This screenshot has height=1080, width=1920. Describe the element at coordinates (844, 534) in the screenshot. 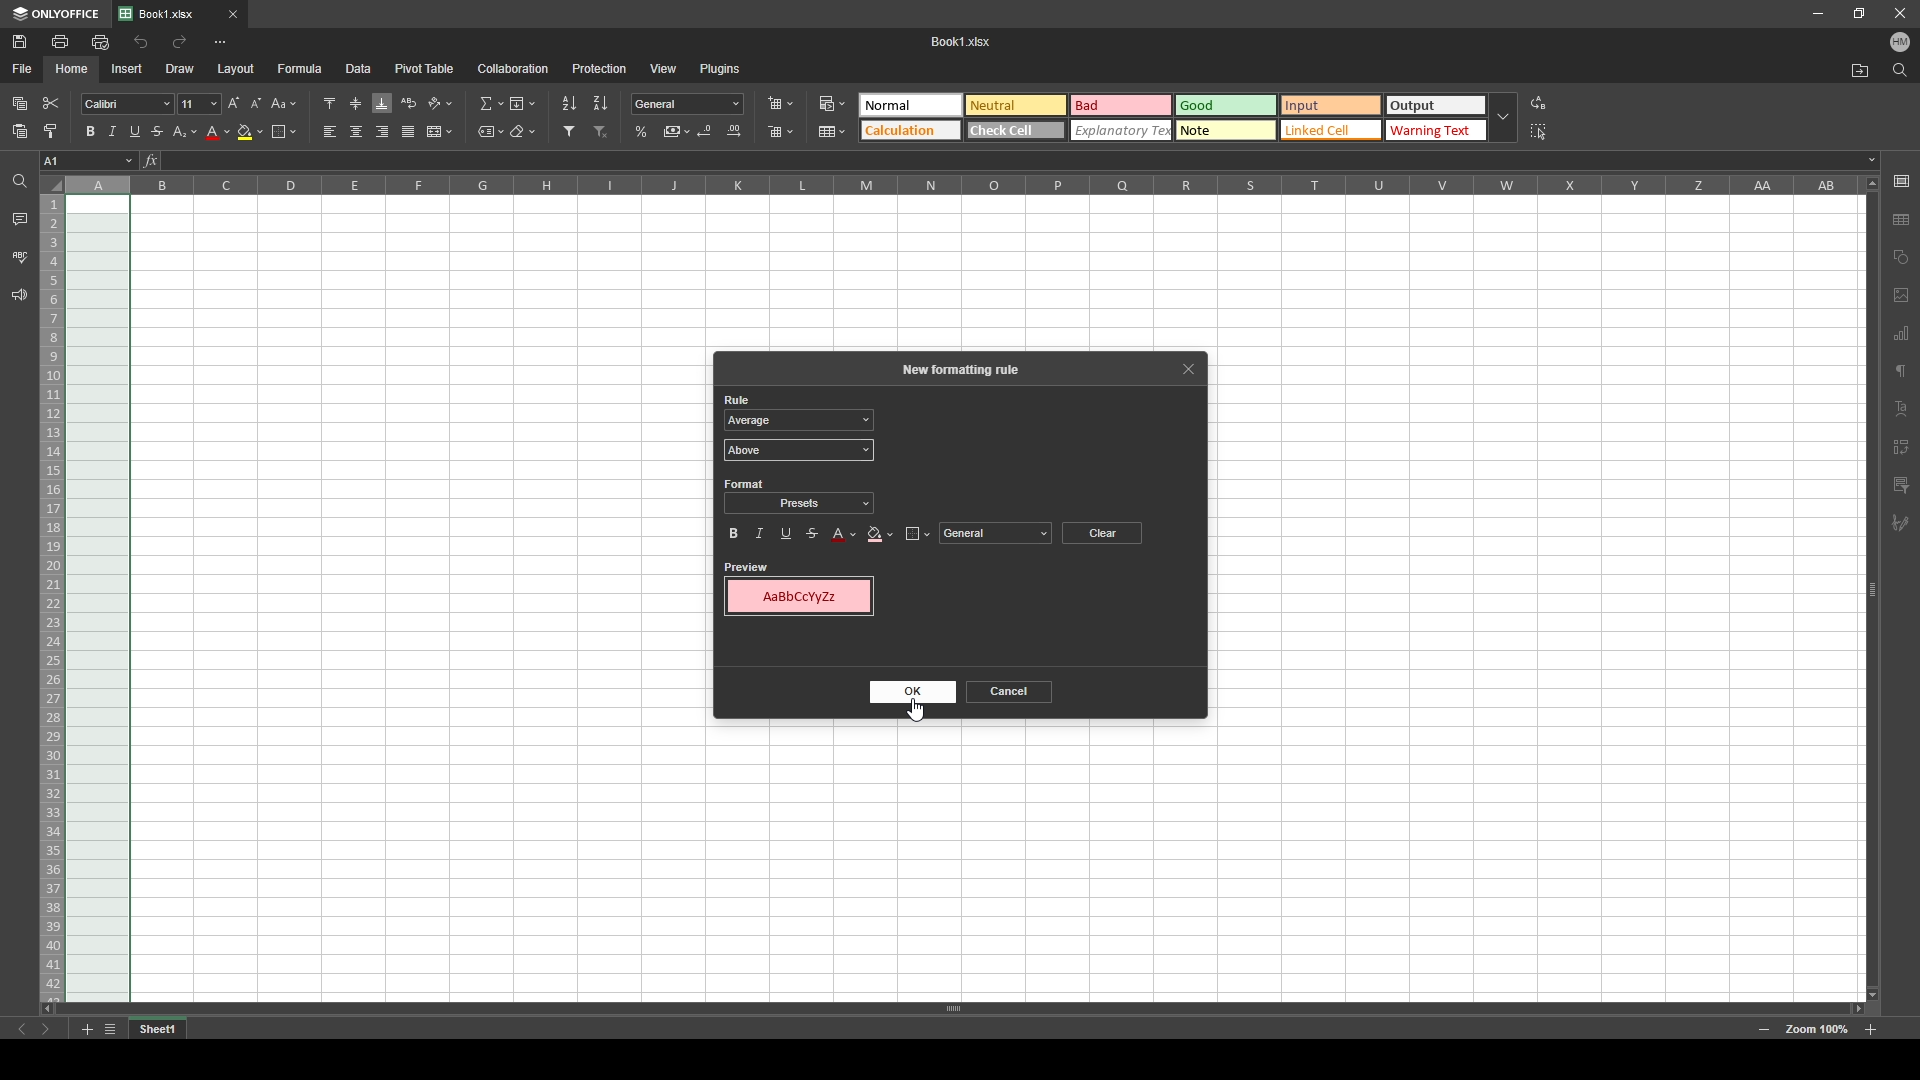

I see `font color` at that location.